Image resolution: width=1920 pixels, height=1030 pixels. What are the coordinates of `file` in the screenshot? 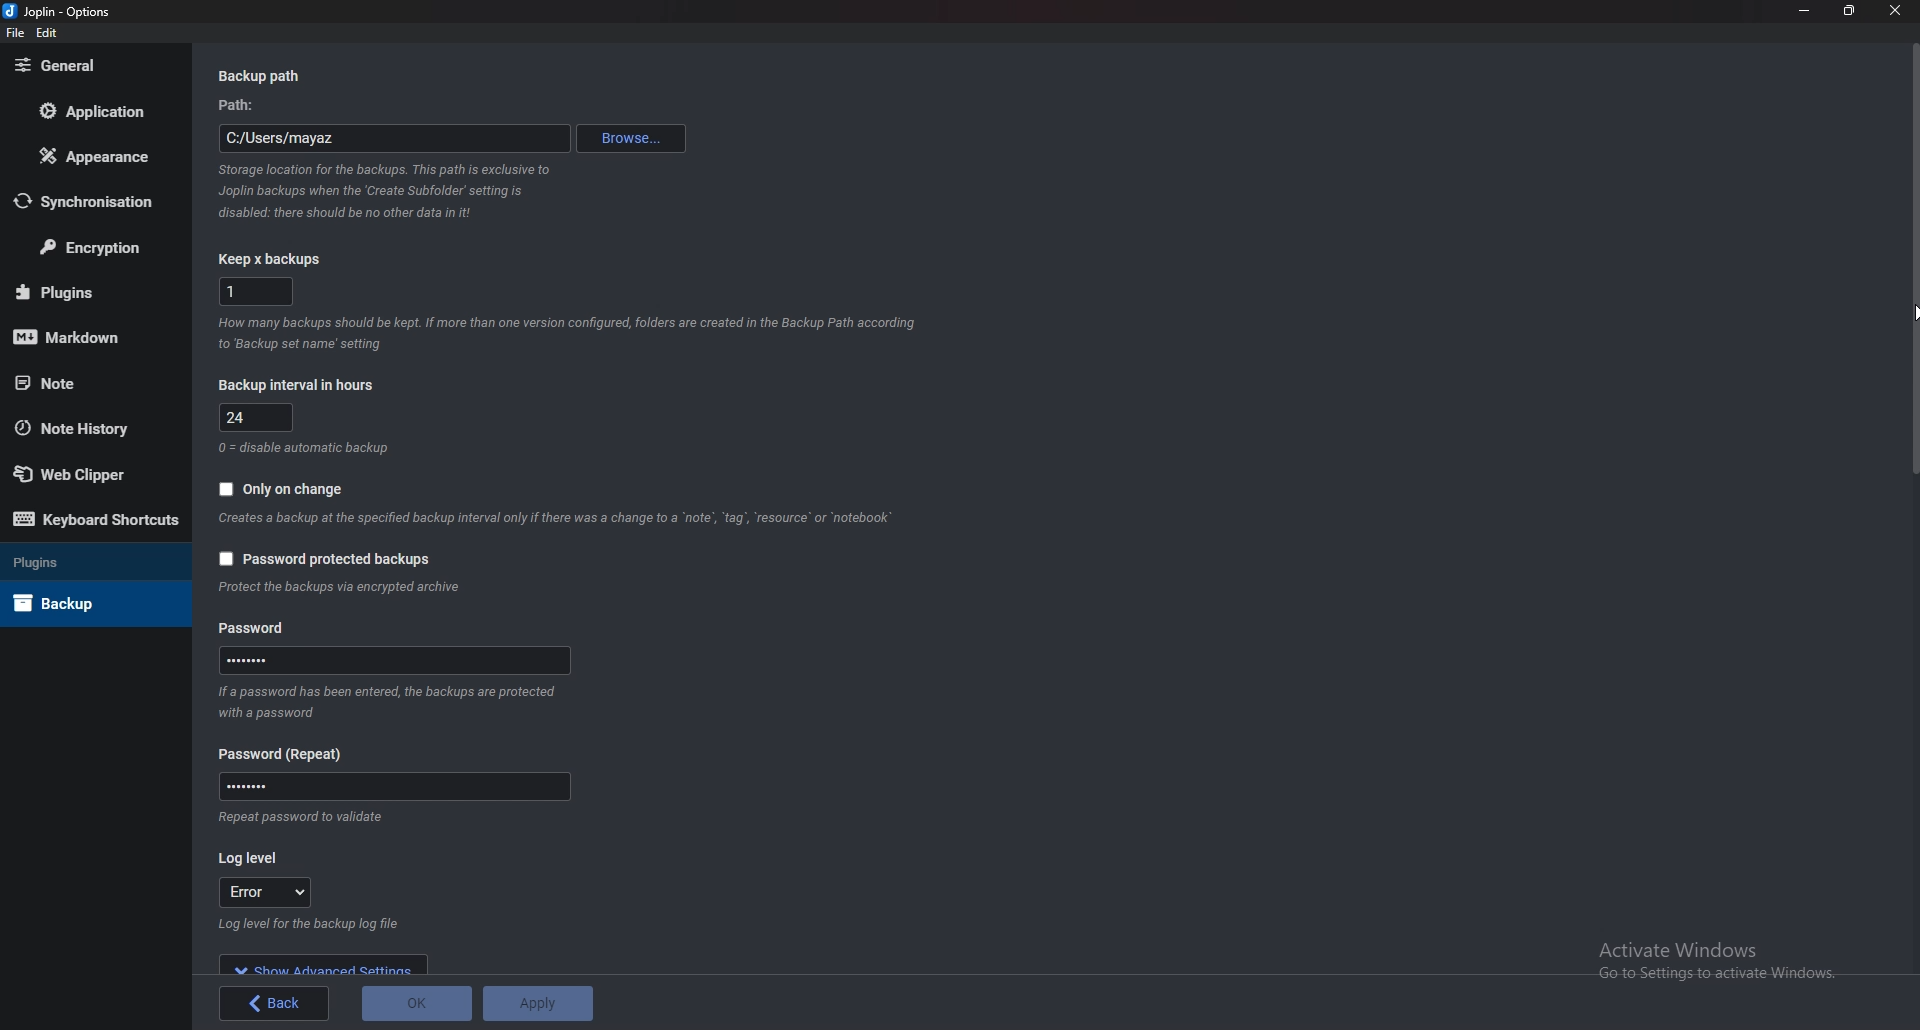 It's located at (16, 33).